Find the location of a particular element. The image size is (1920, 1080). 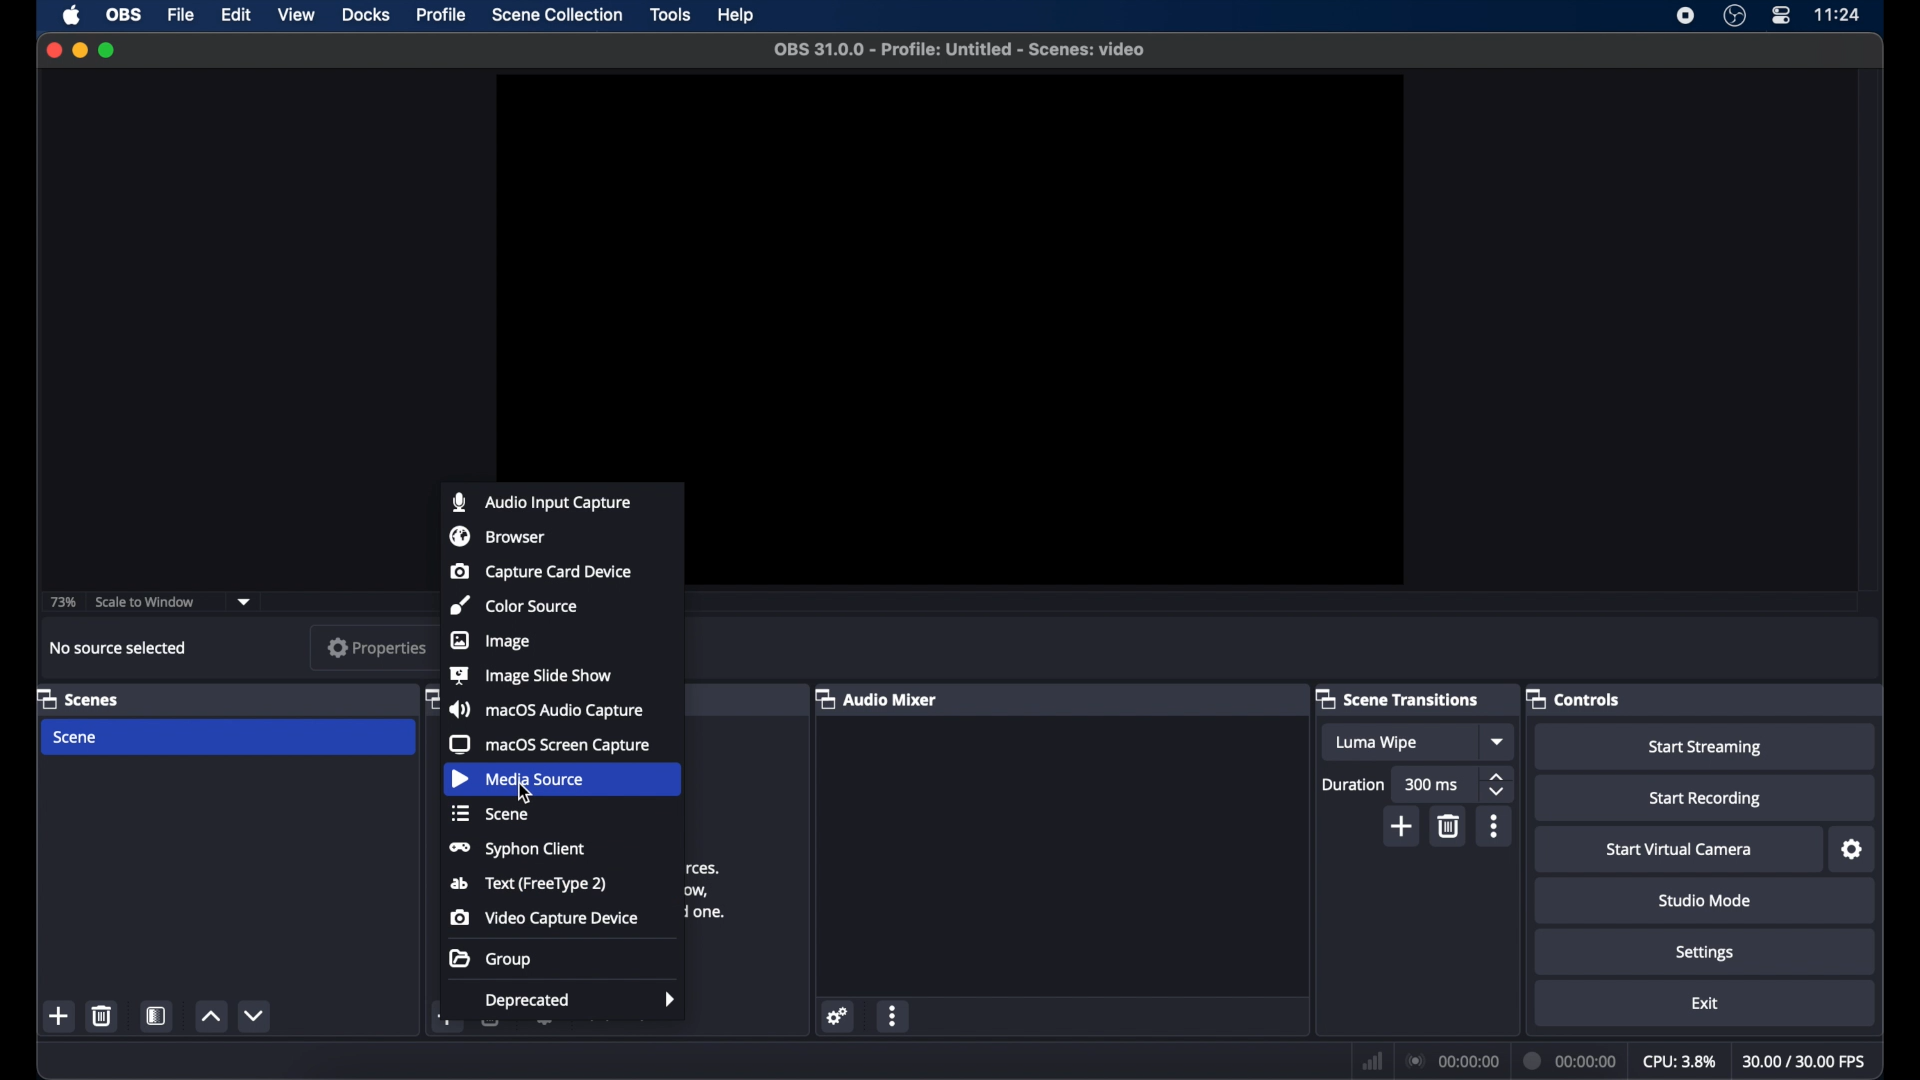

properties is located at coordinates (377, 647).